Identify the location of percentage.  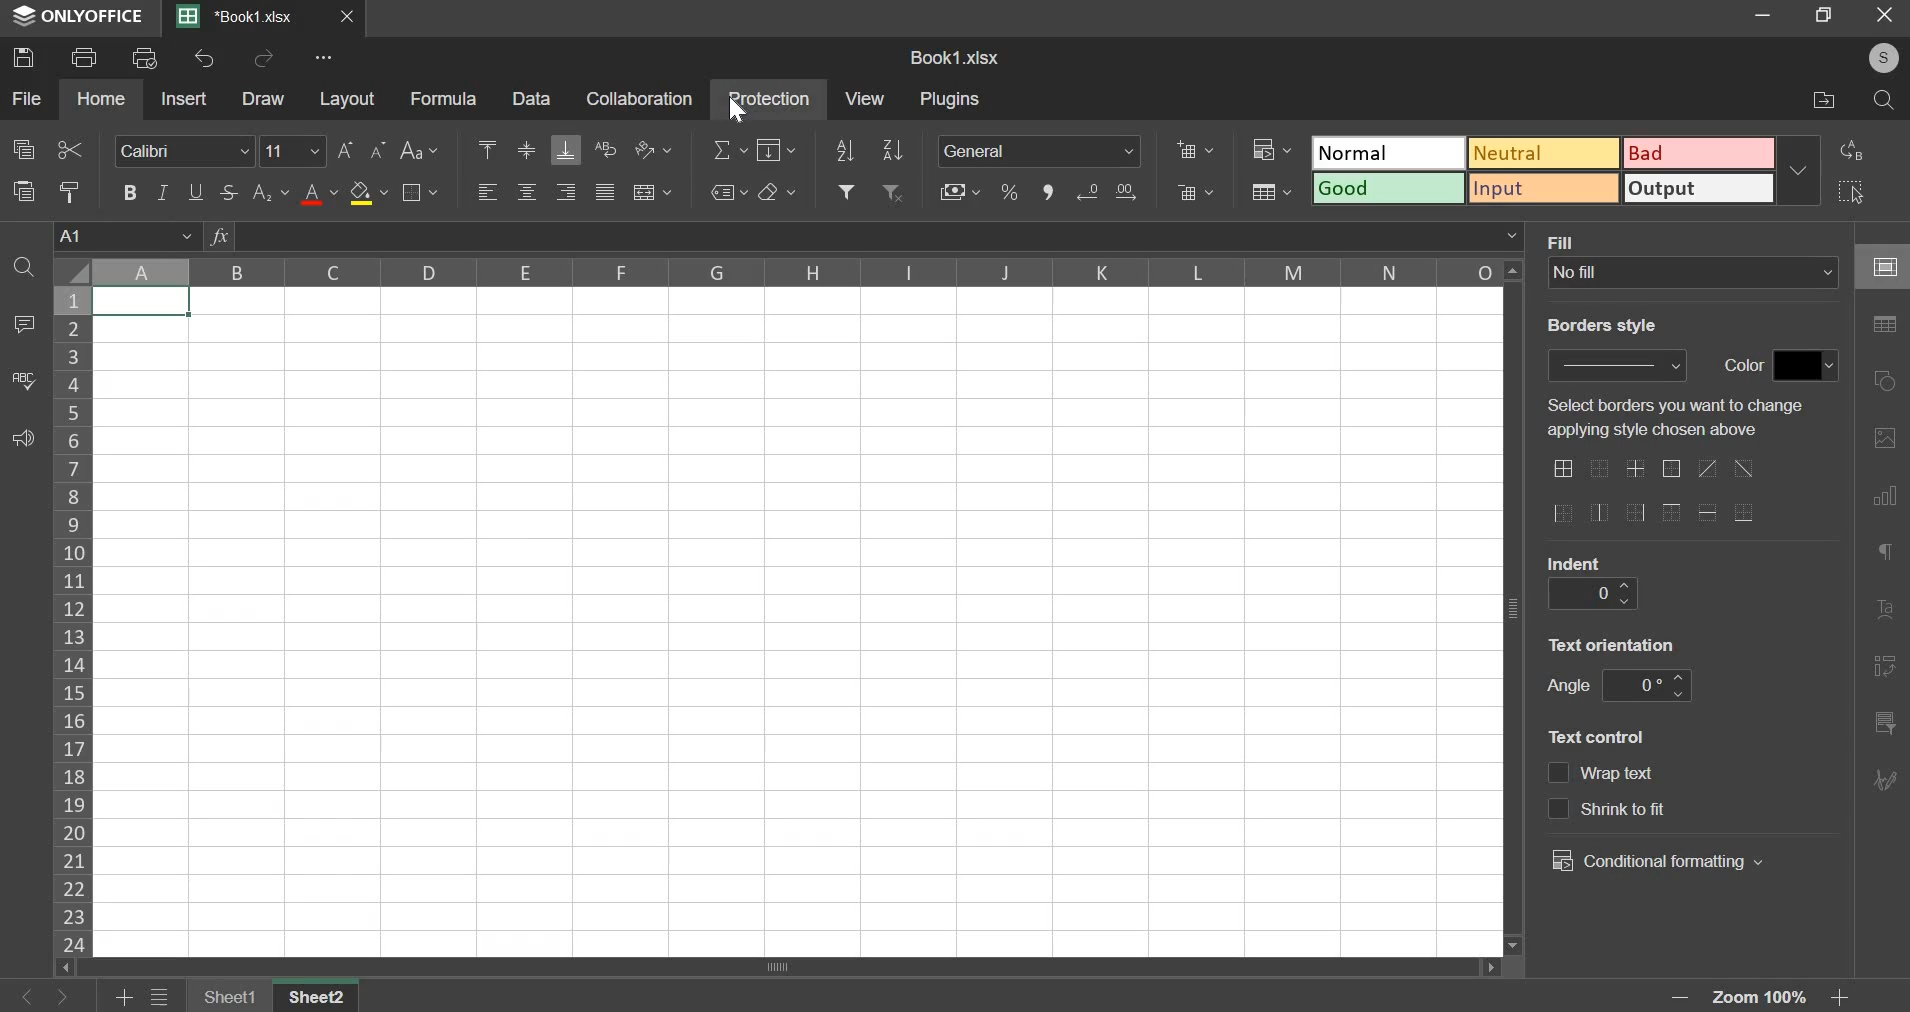
(1008, 189).